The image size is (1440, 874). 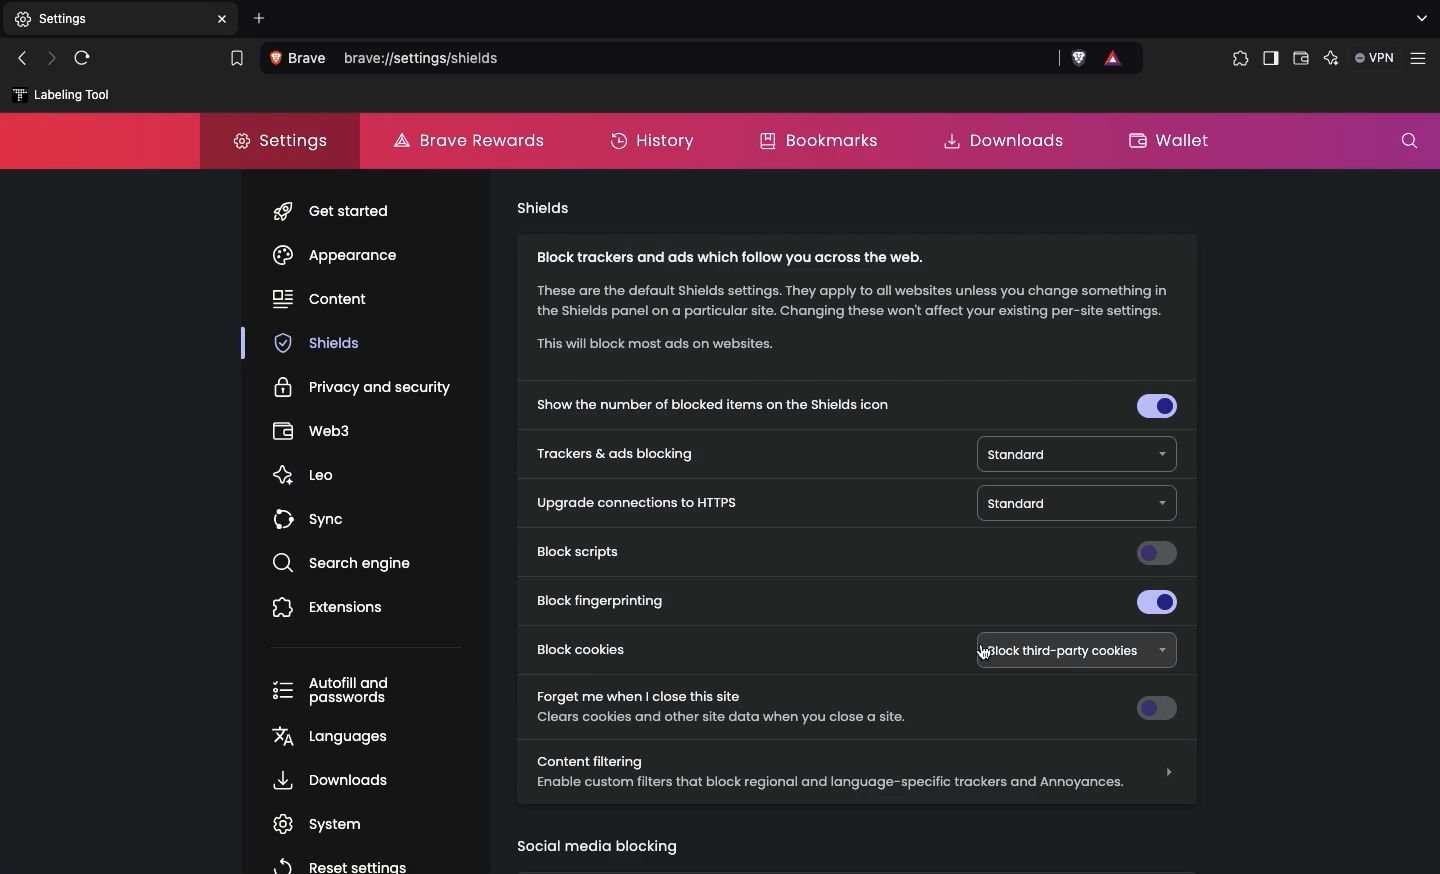 What do you see at coordinates (50, 59) in the screenshot?
I see `Next page` at bounding box center [50, 59].